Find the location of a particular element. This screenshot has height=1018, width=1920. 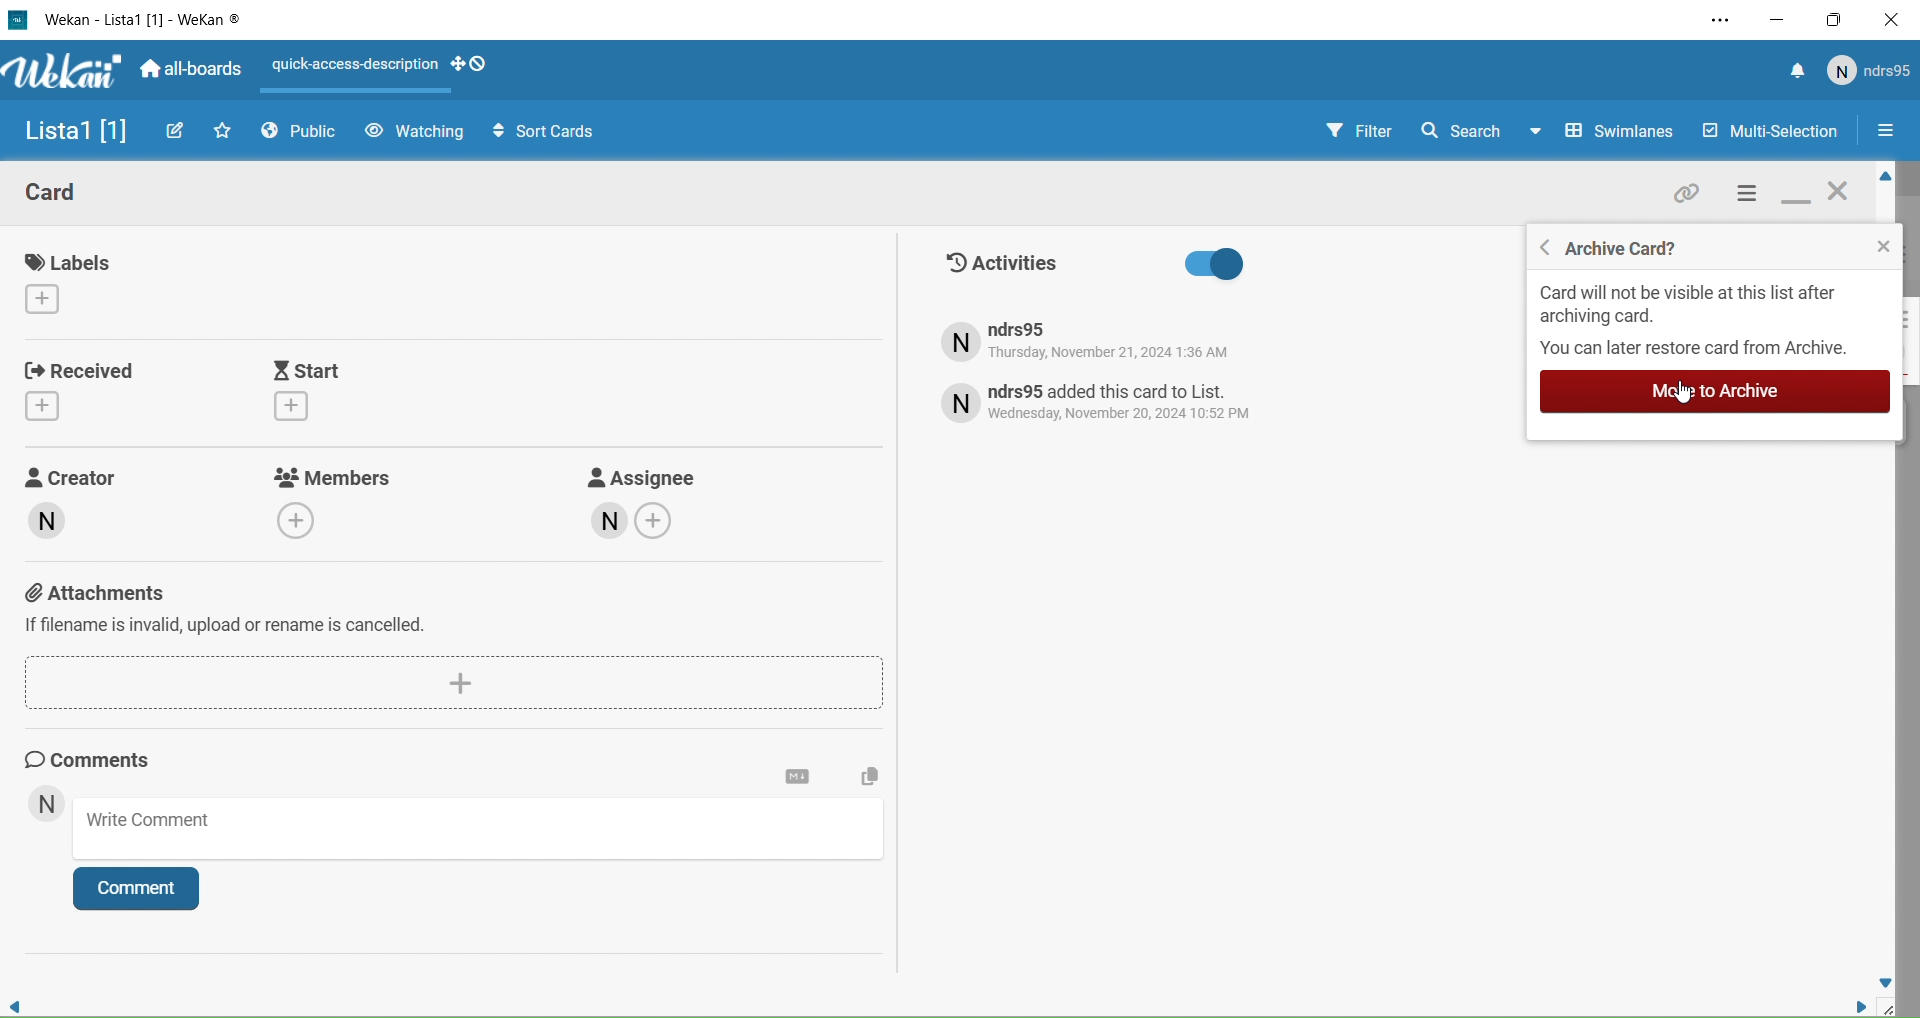

Swimlines is located at coordinates (1606, 132).